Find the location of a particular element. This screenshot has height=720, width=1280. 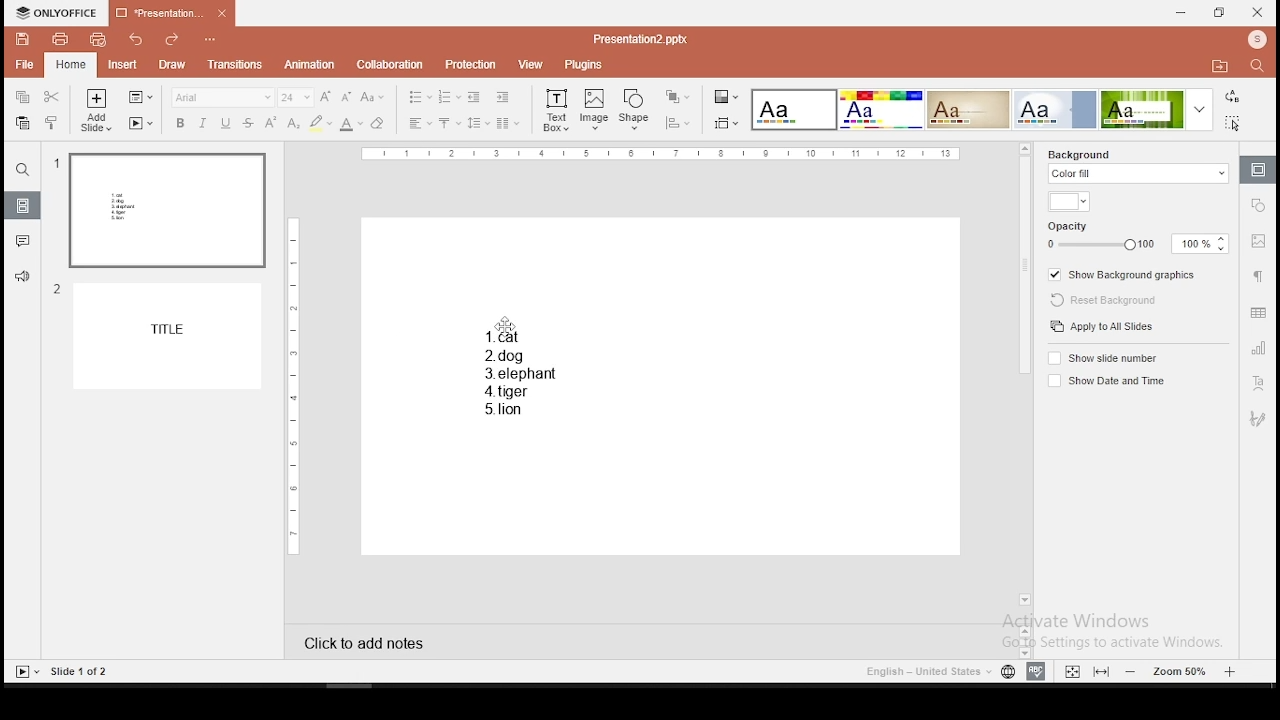

options is located at coordinates (211, 41).